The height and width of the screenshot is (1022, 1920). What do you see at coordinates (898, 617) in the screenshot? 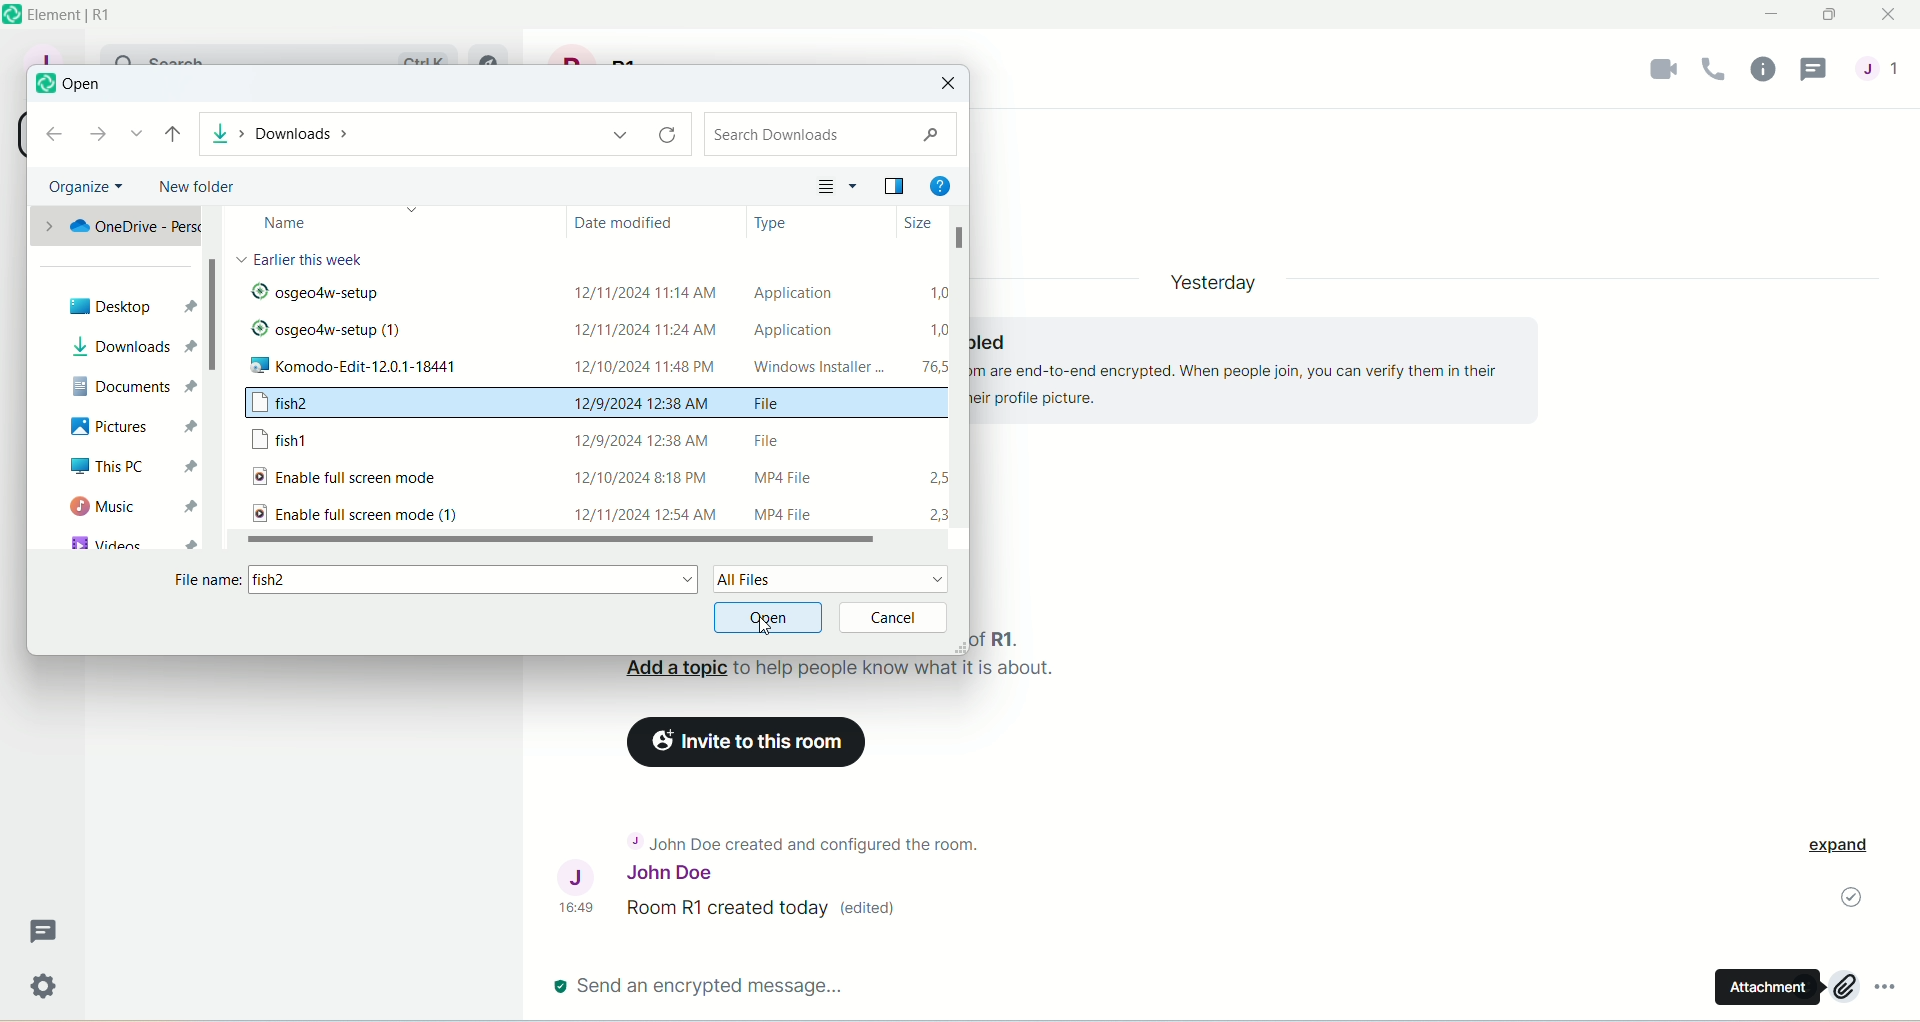
I see `cancel` at bounding box center [898, 617].